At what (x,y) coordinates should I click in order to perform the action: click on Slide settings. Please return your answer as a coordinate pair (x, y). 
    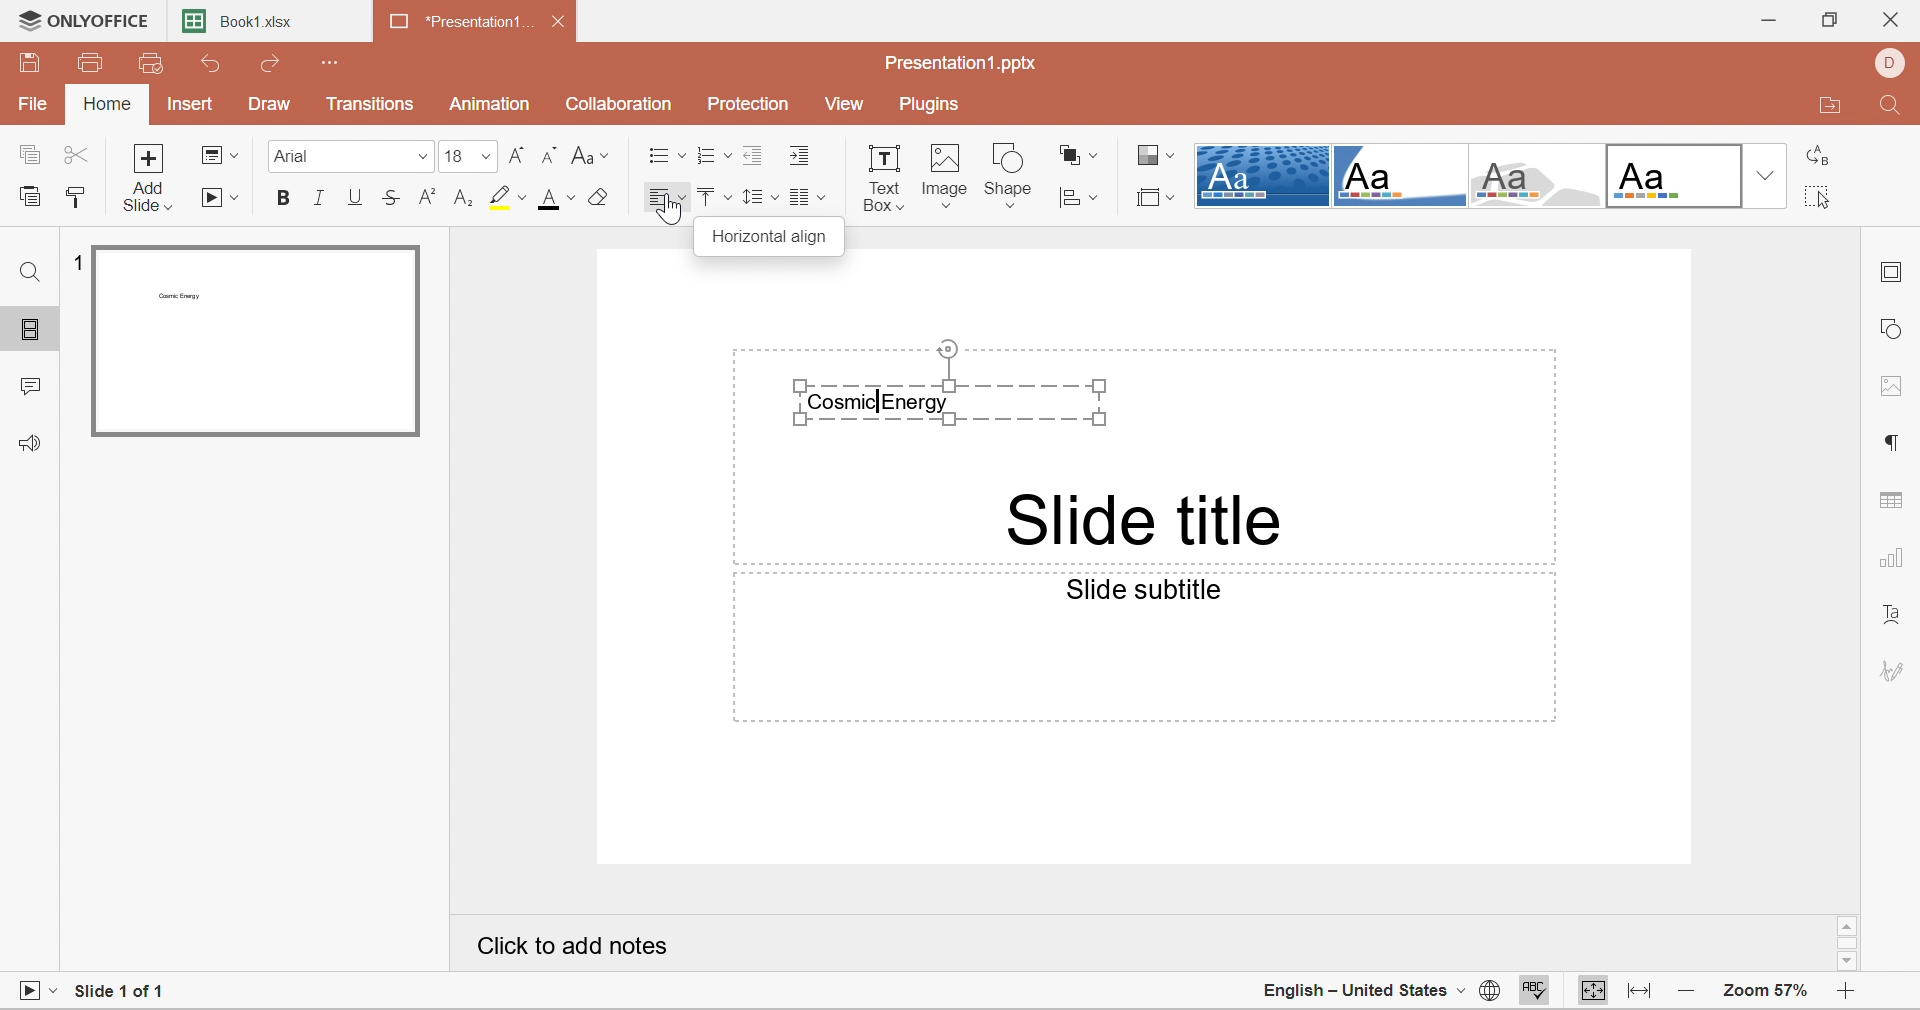
    Looking at the image, I should click on (1892, 276).